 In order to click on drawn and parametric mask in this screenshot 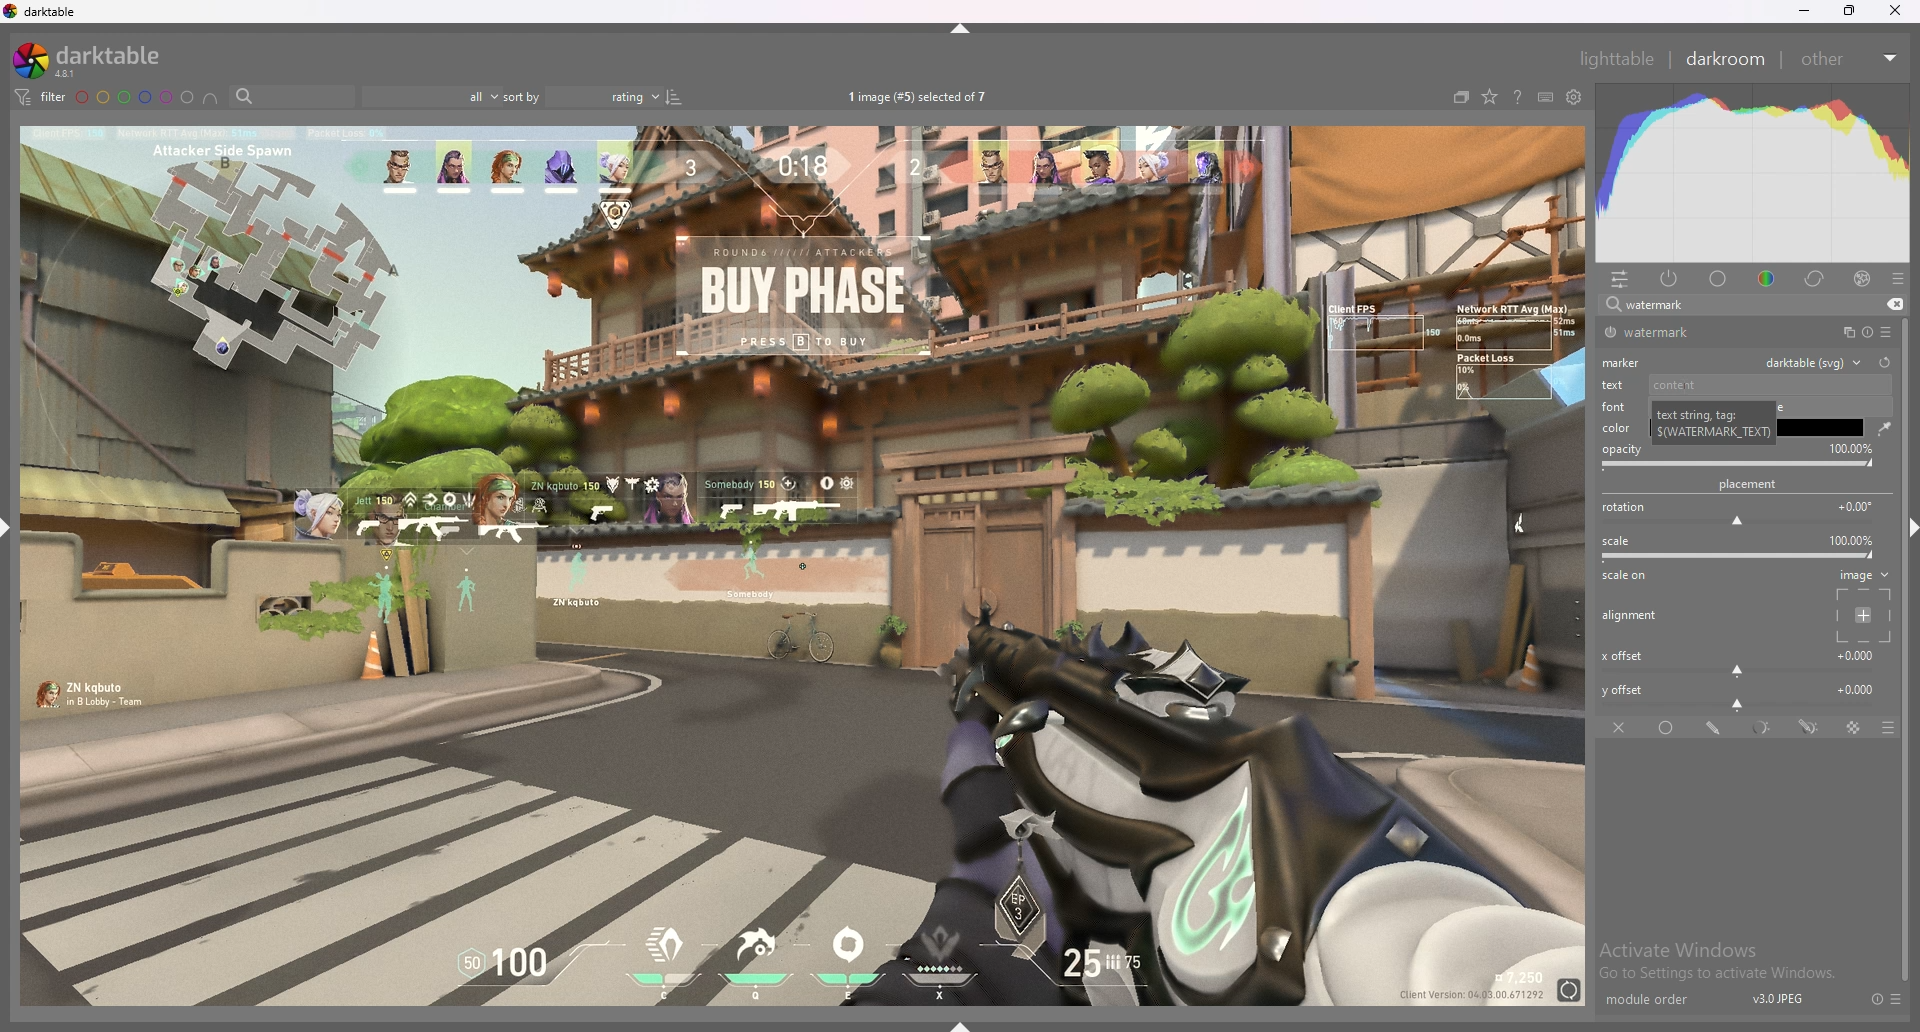, I will do `click(1809, 726)`.